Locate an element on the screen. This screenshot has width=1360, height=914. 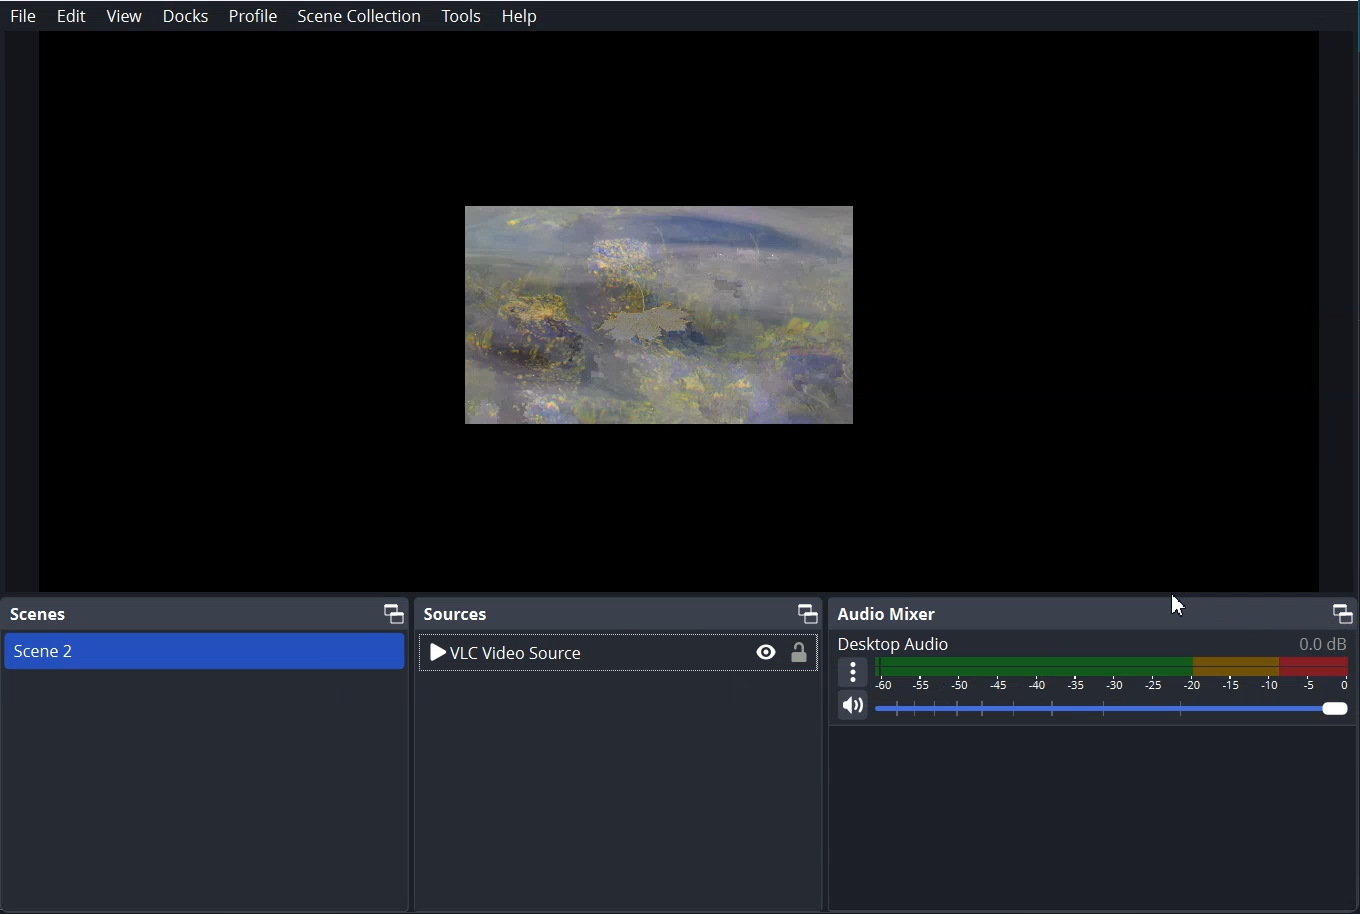
Audio mixer is located at coordinates (886, 612).